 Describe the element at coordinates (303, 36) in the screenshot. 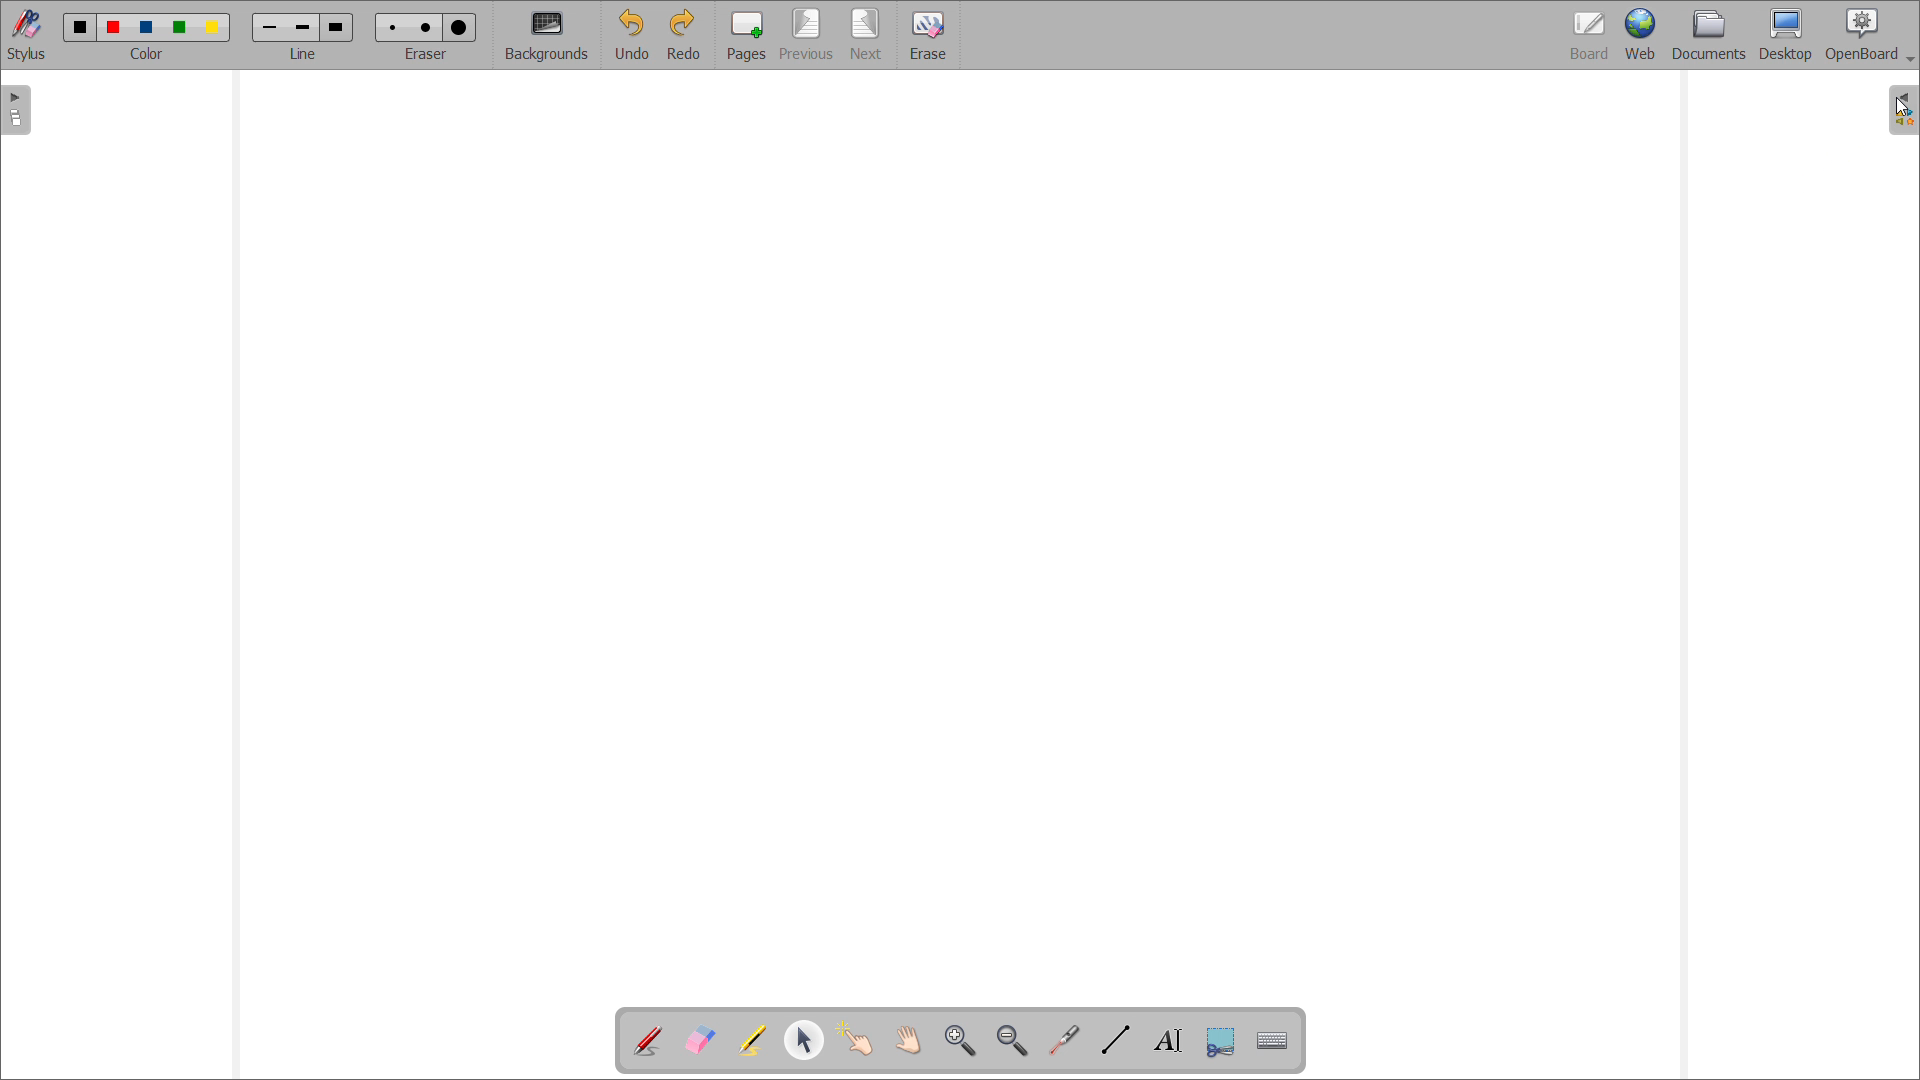

I see `select line width` at that location.